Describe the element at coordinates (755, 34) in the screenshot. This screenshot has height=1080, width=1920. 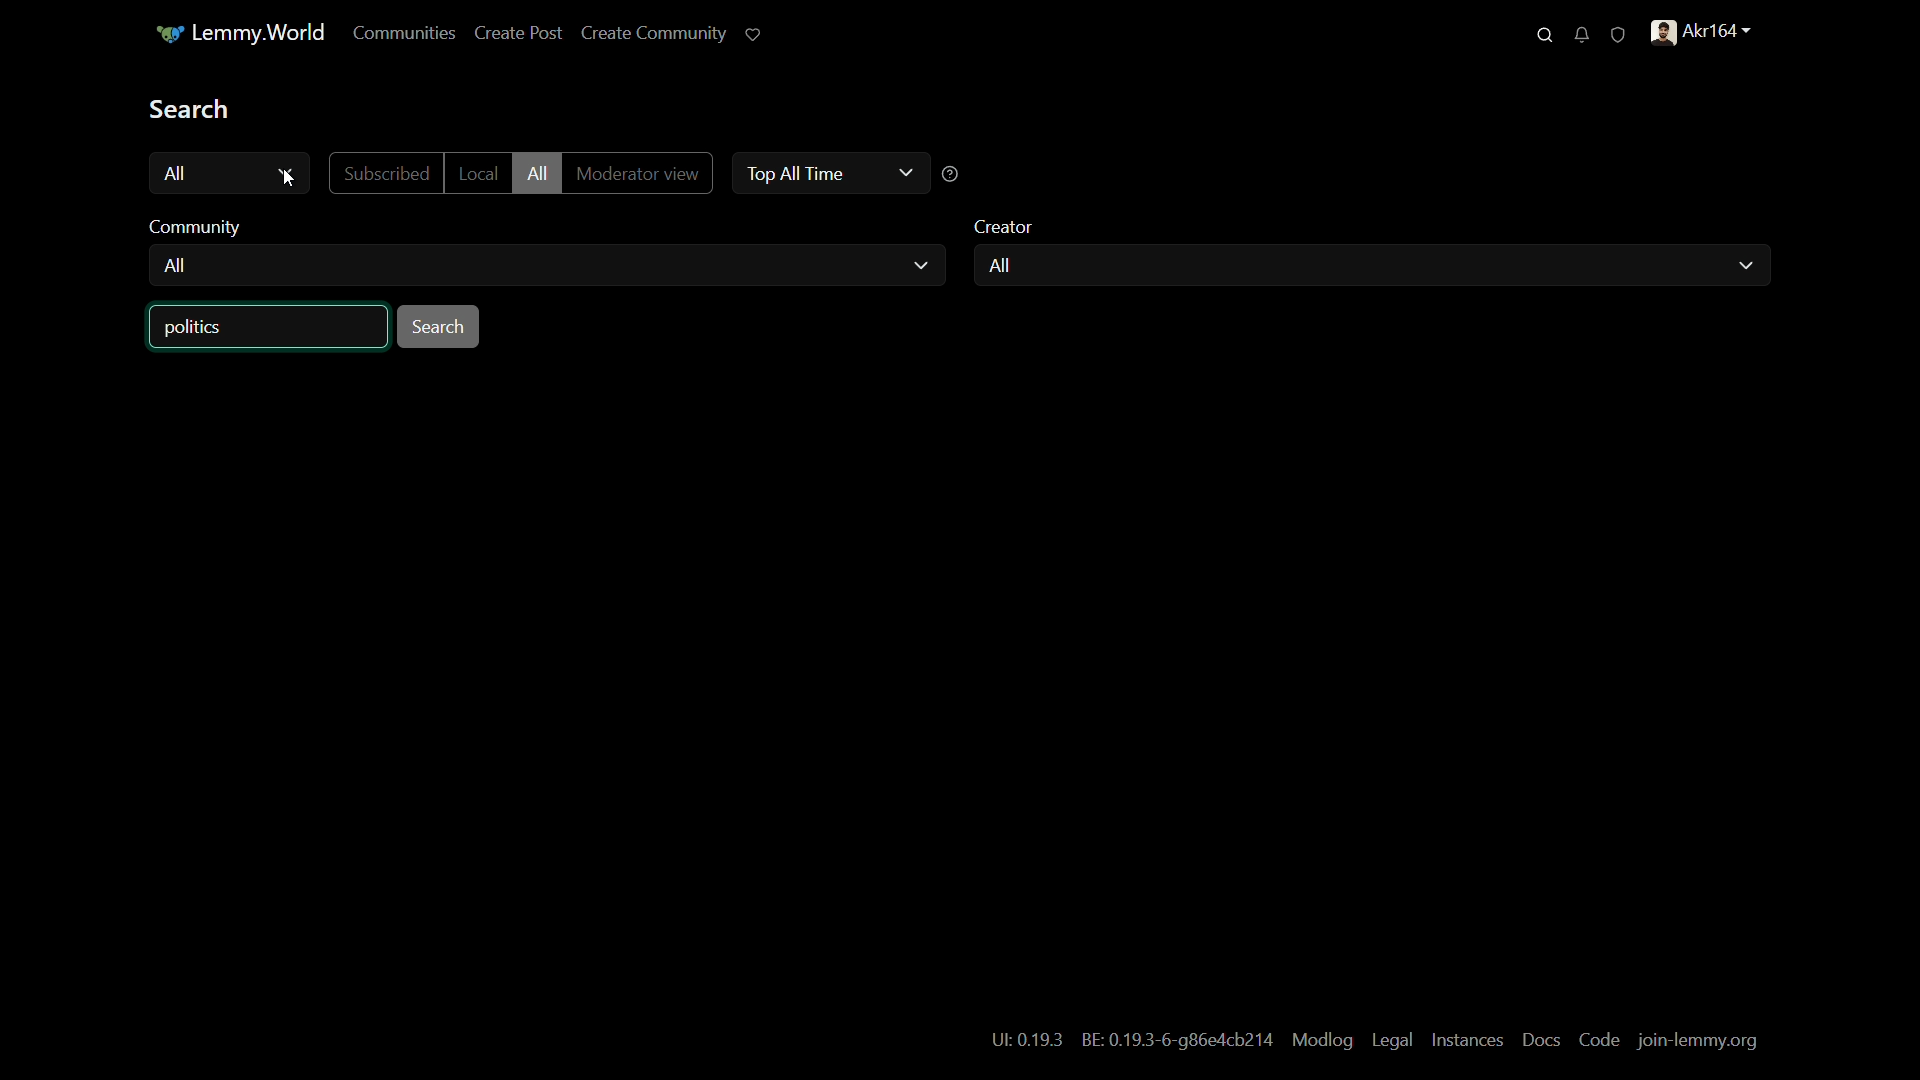
I see `support lemmy.world` at that location.